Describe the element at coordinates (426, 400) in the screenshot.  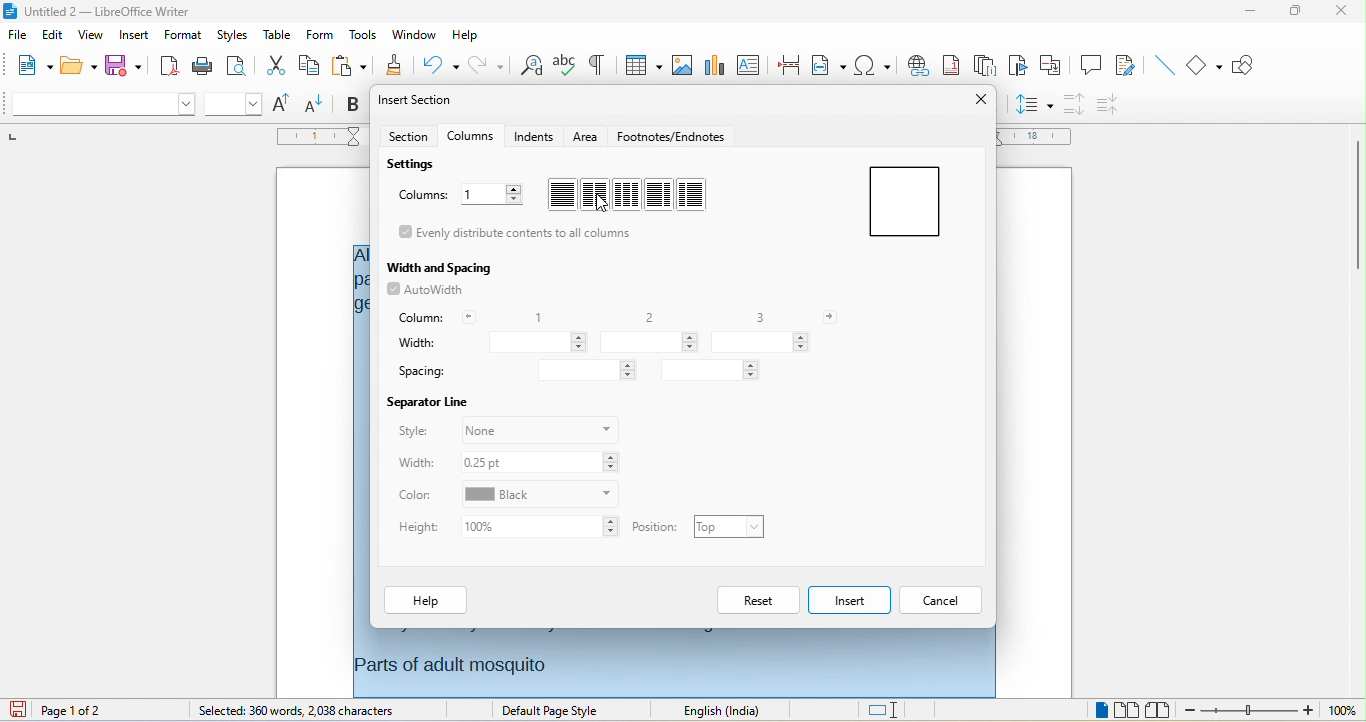
I see `separator line` at that location.